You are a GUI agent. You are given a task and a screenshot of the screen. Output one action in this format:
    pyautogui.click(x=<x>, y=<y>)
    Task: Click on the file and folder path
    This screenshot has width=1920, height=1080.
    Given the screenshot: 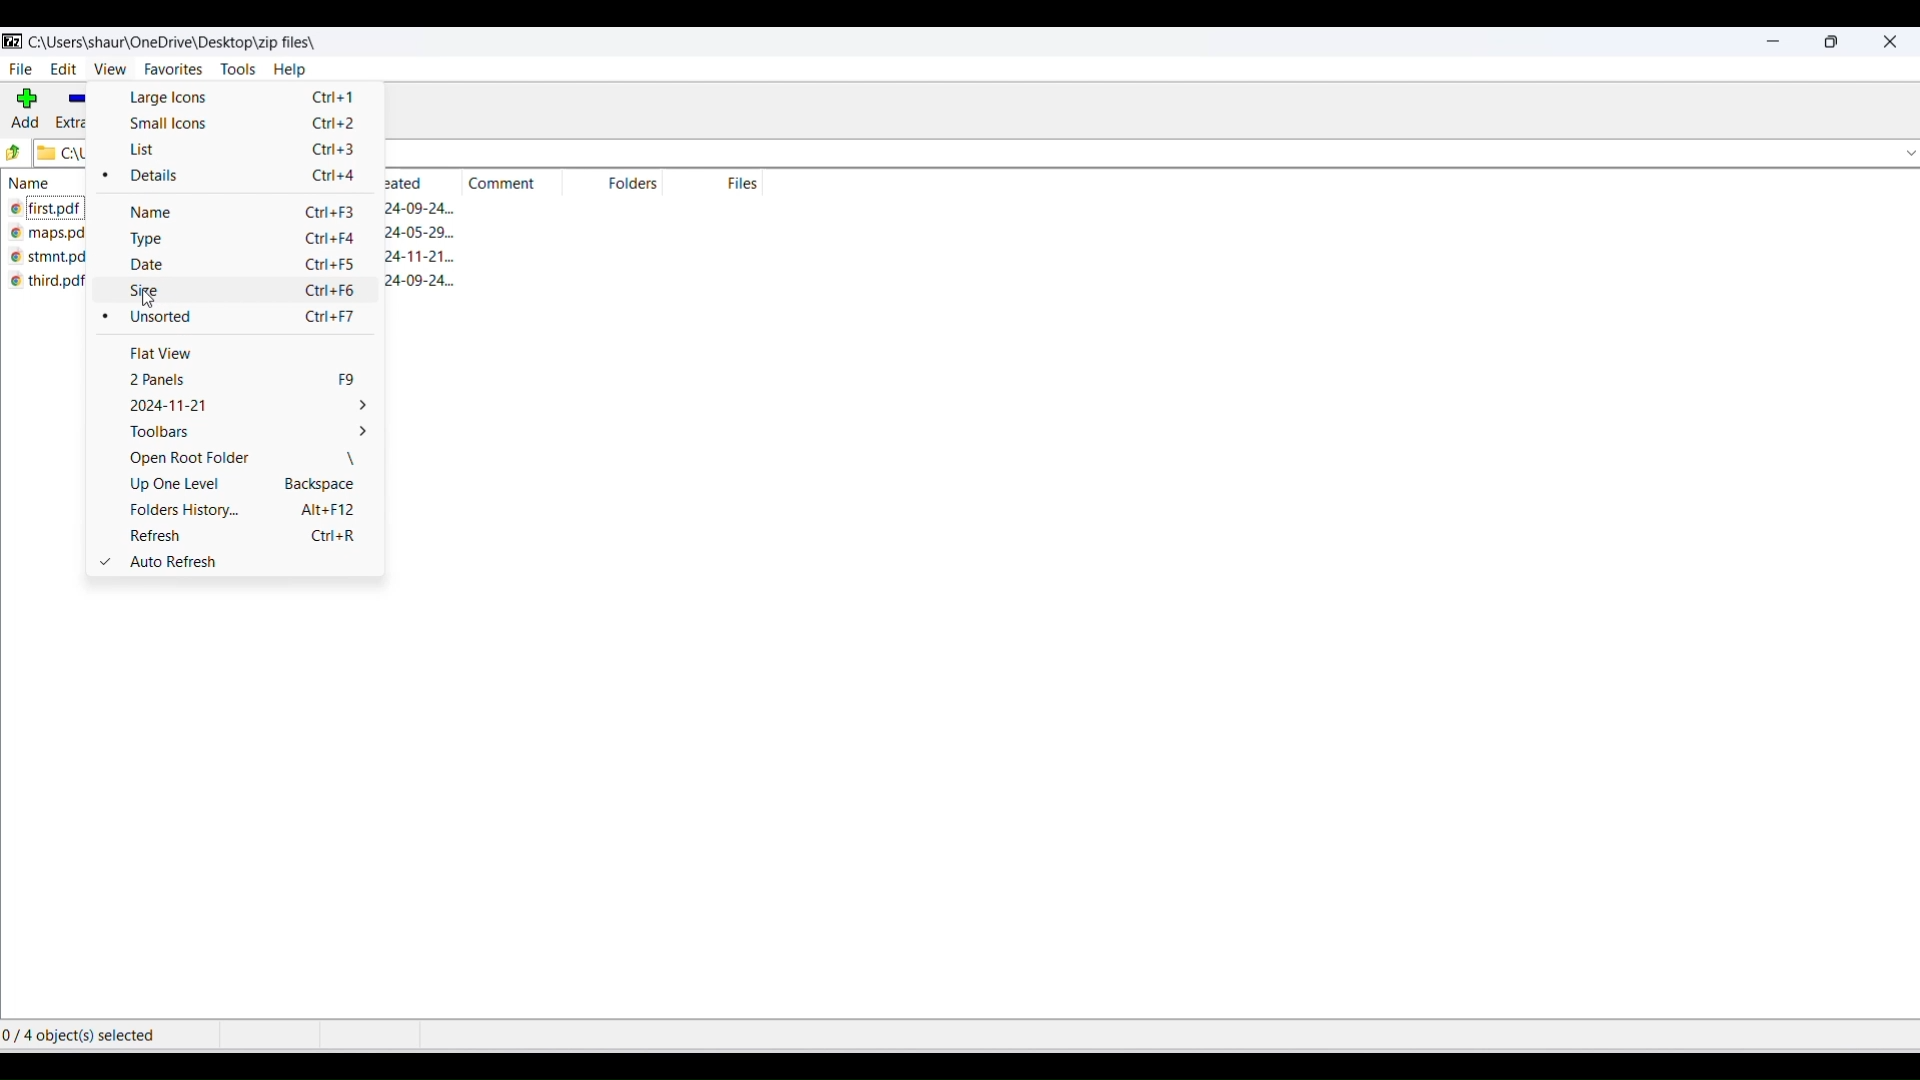 What is the action you would take?
    pyautogui.click(x=1138, y=157)
    